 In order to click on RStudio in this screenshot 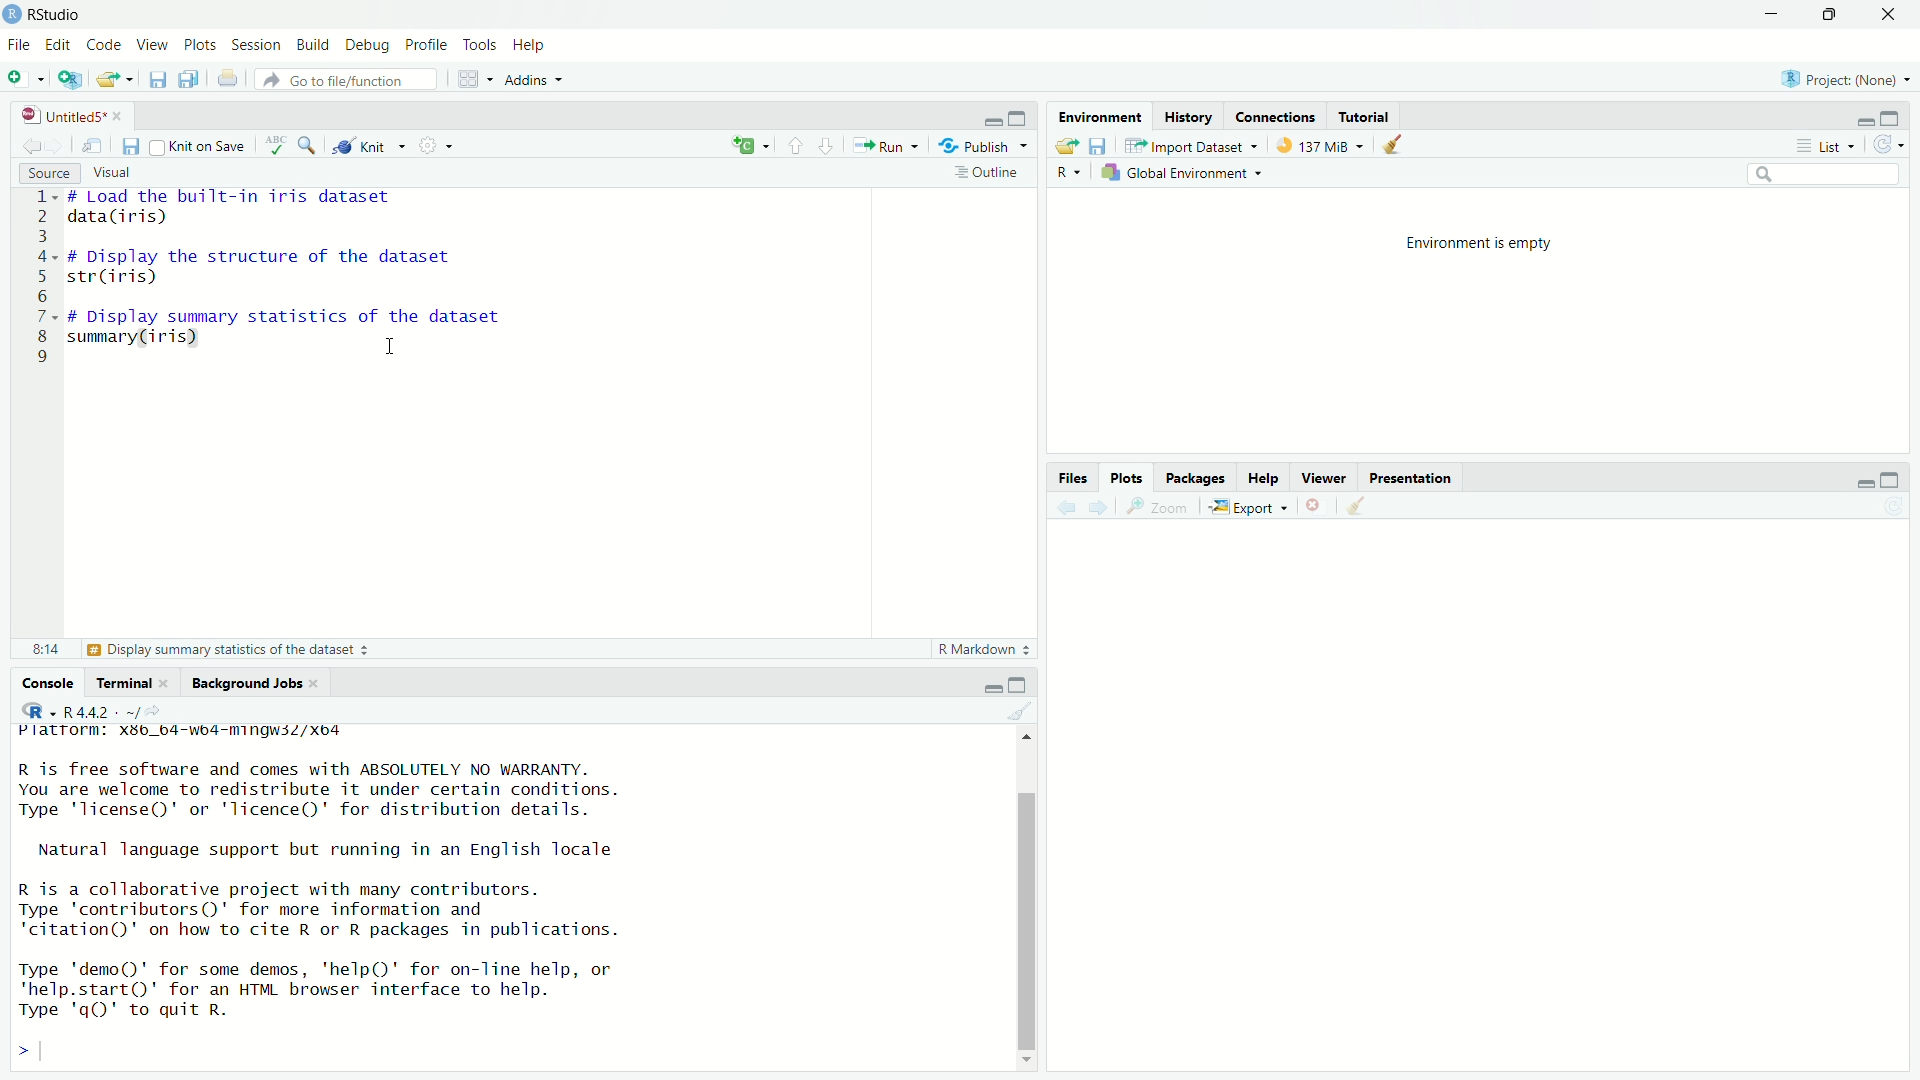, I will do `click(43, 15)`.